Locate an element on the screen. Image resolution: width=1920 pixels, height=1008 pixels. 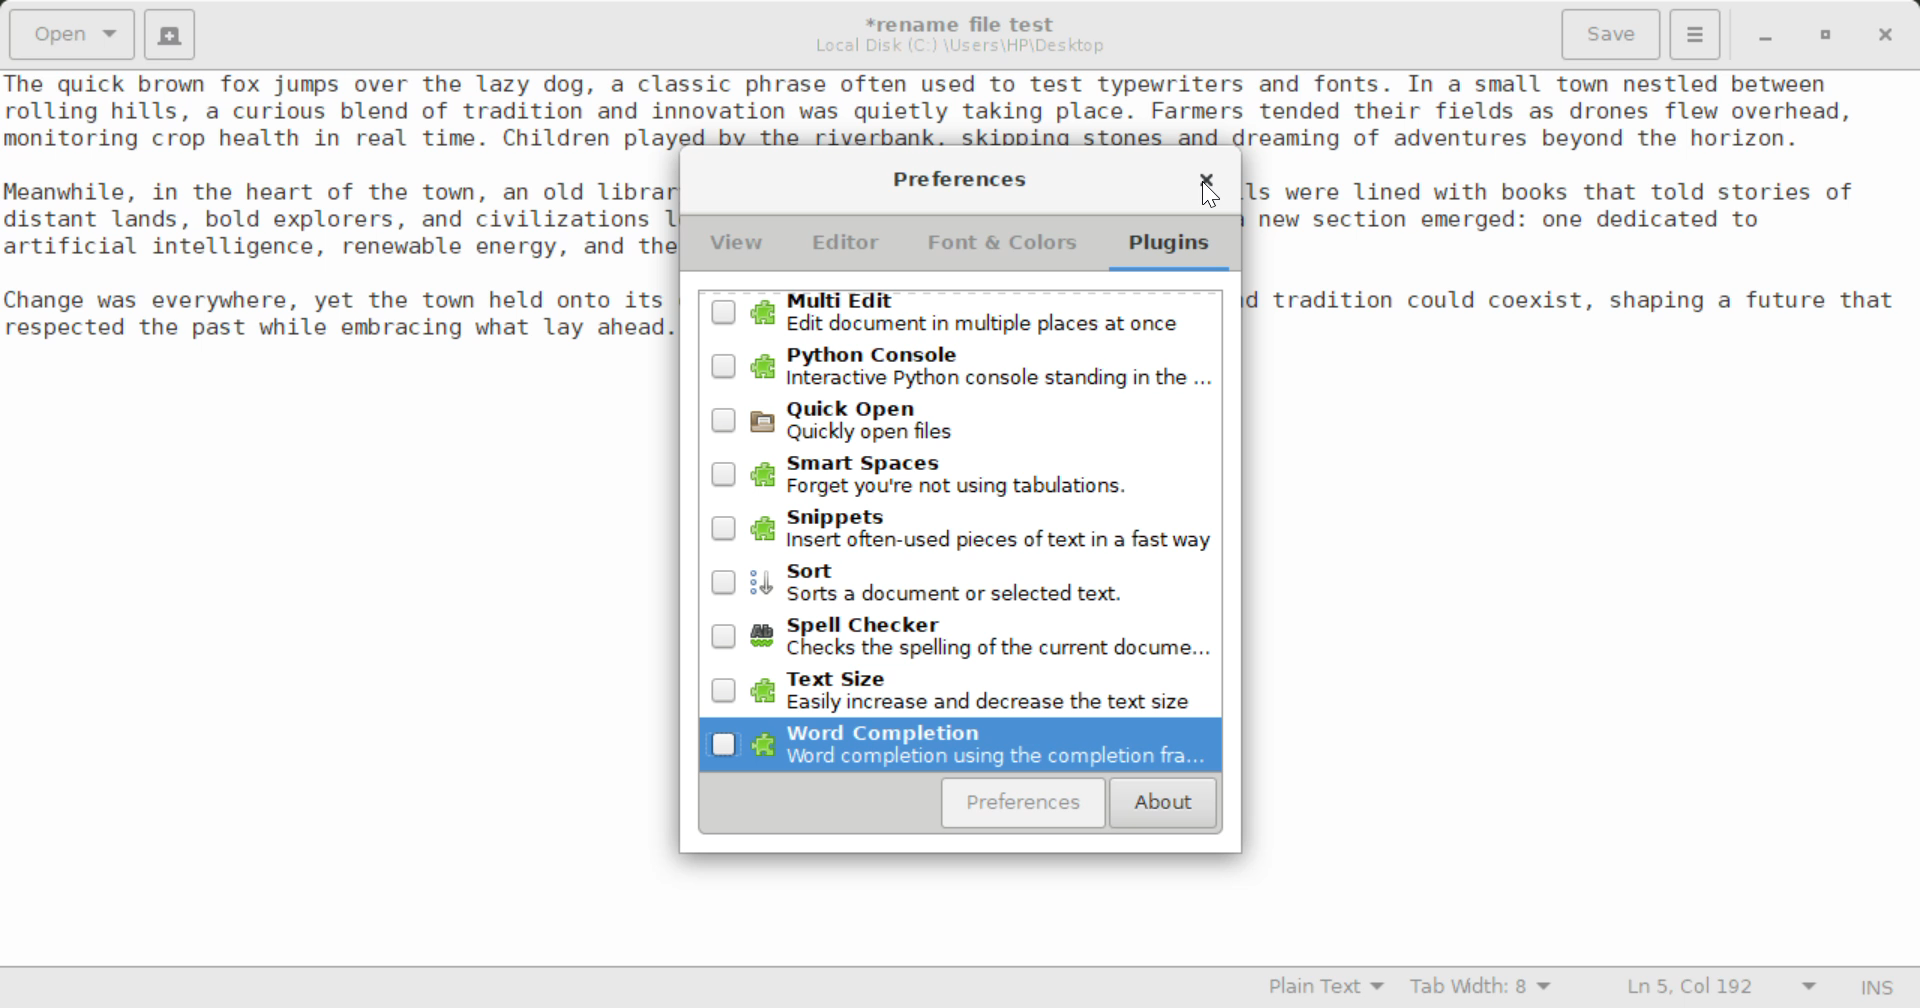
Close Window is located at coordinates (1206, 183).